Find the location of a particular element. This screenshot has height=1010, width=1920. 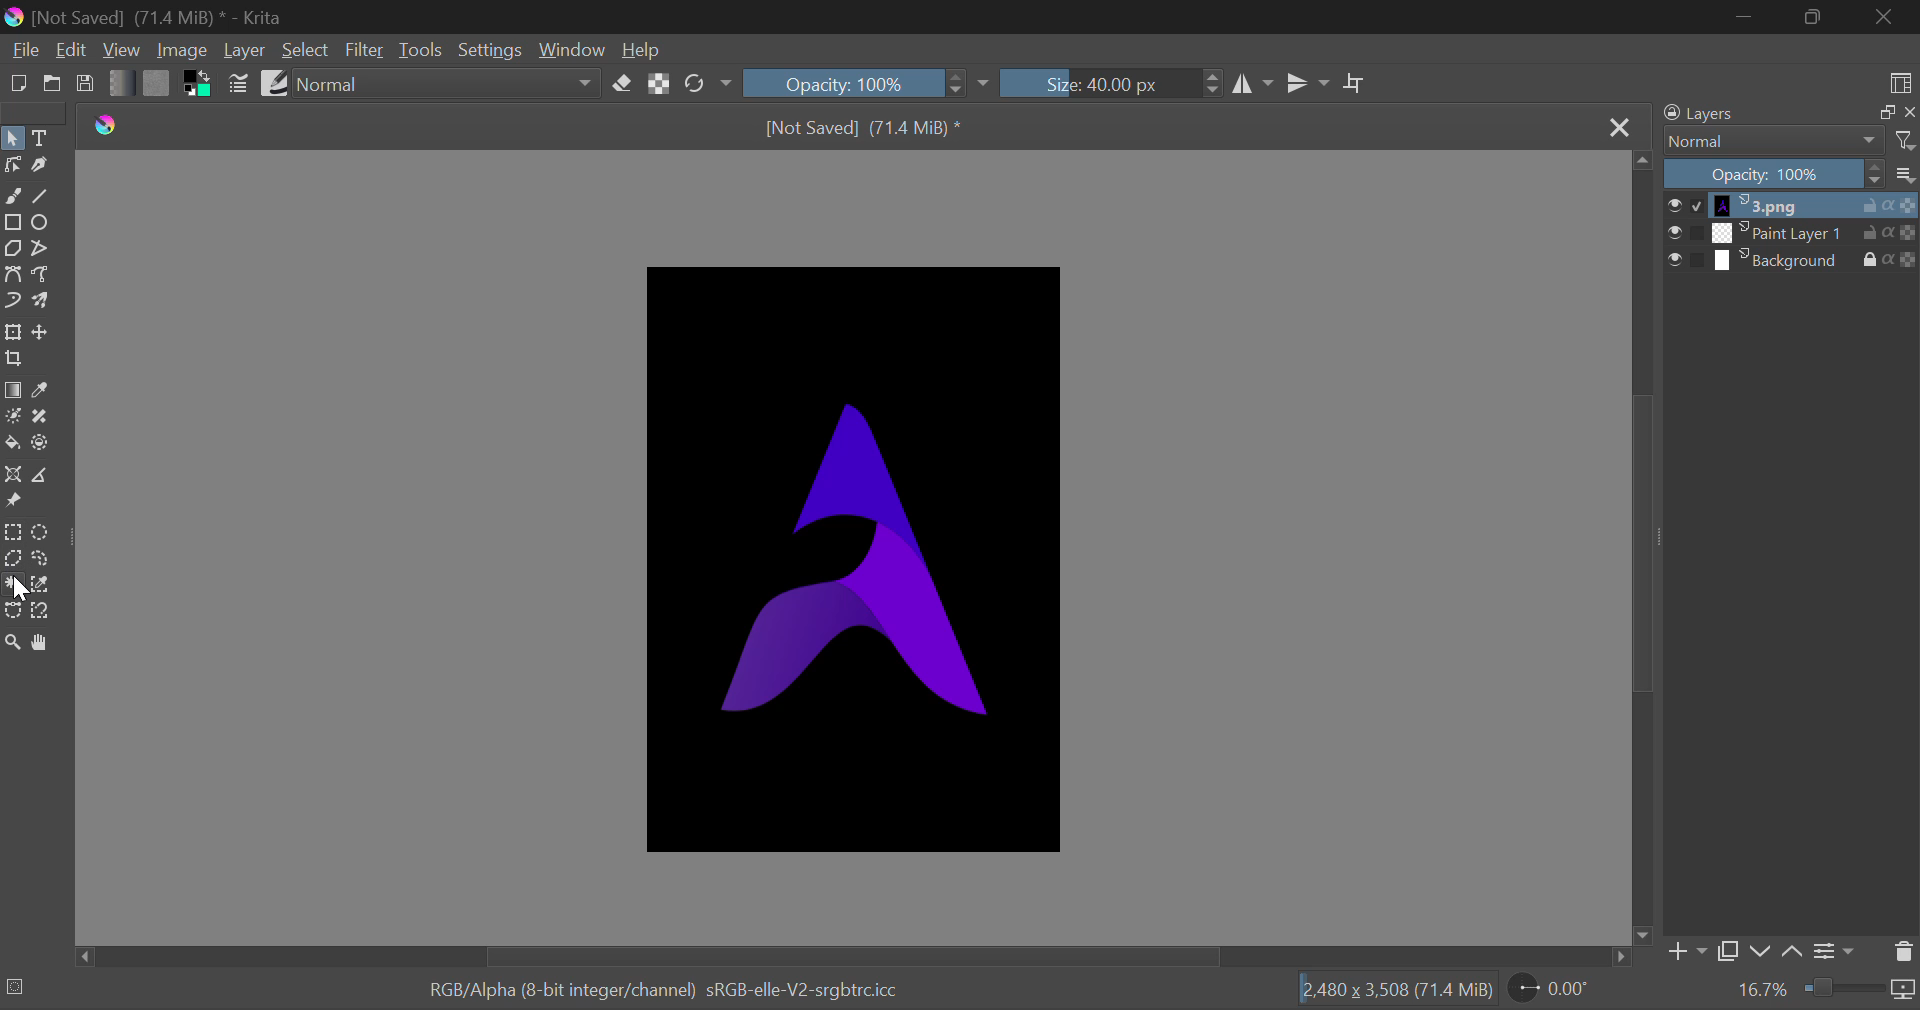

Fill is located at coordinates (13, 447).